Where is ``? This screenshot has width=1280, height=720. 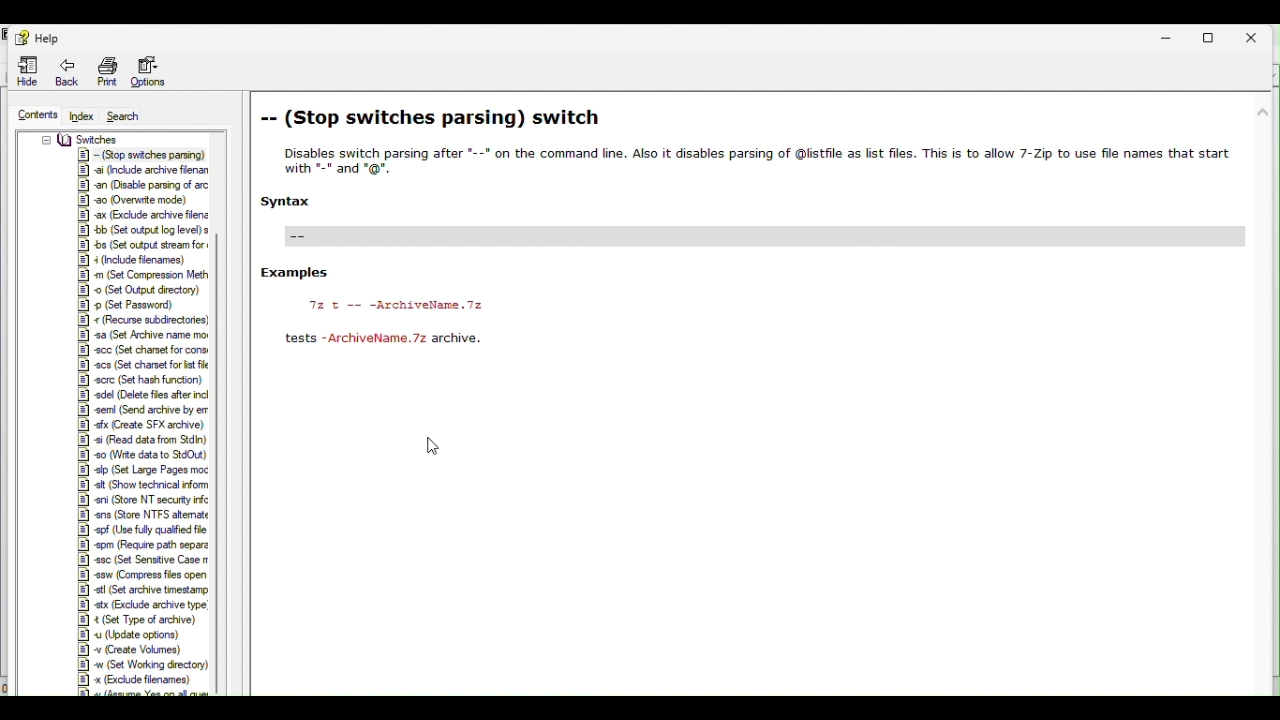  is located at coordinates (136, 259).